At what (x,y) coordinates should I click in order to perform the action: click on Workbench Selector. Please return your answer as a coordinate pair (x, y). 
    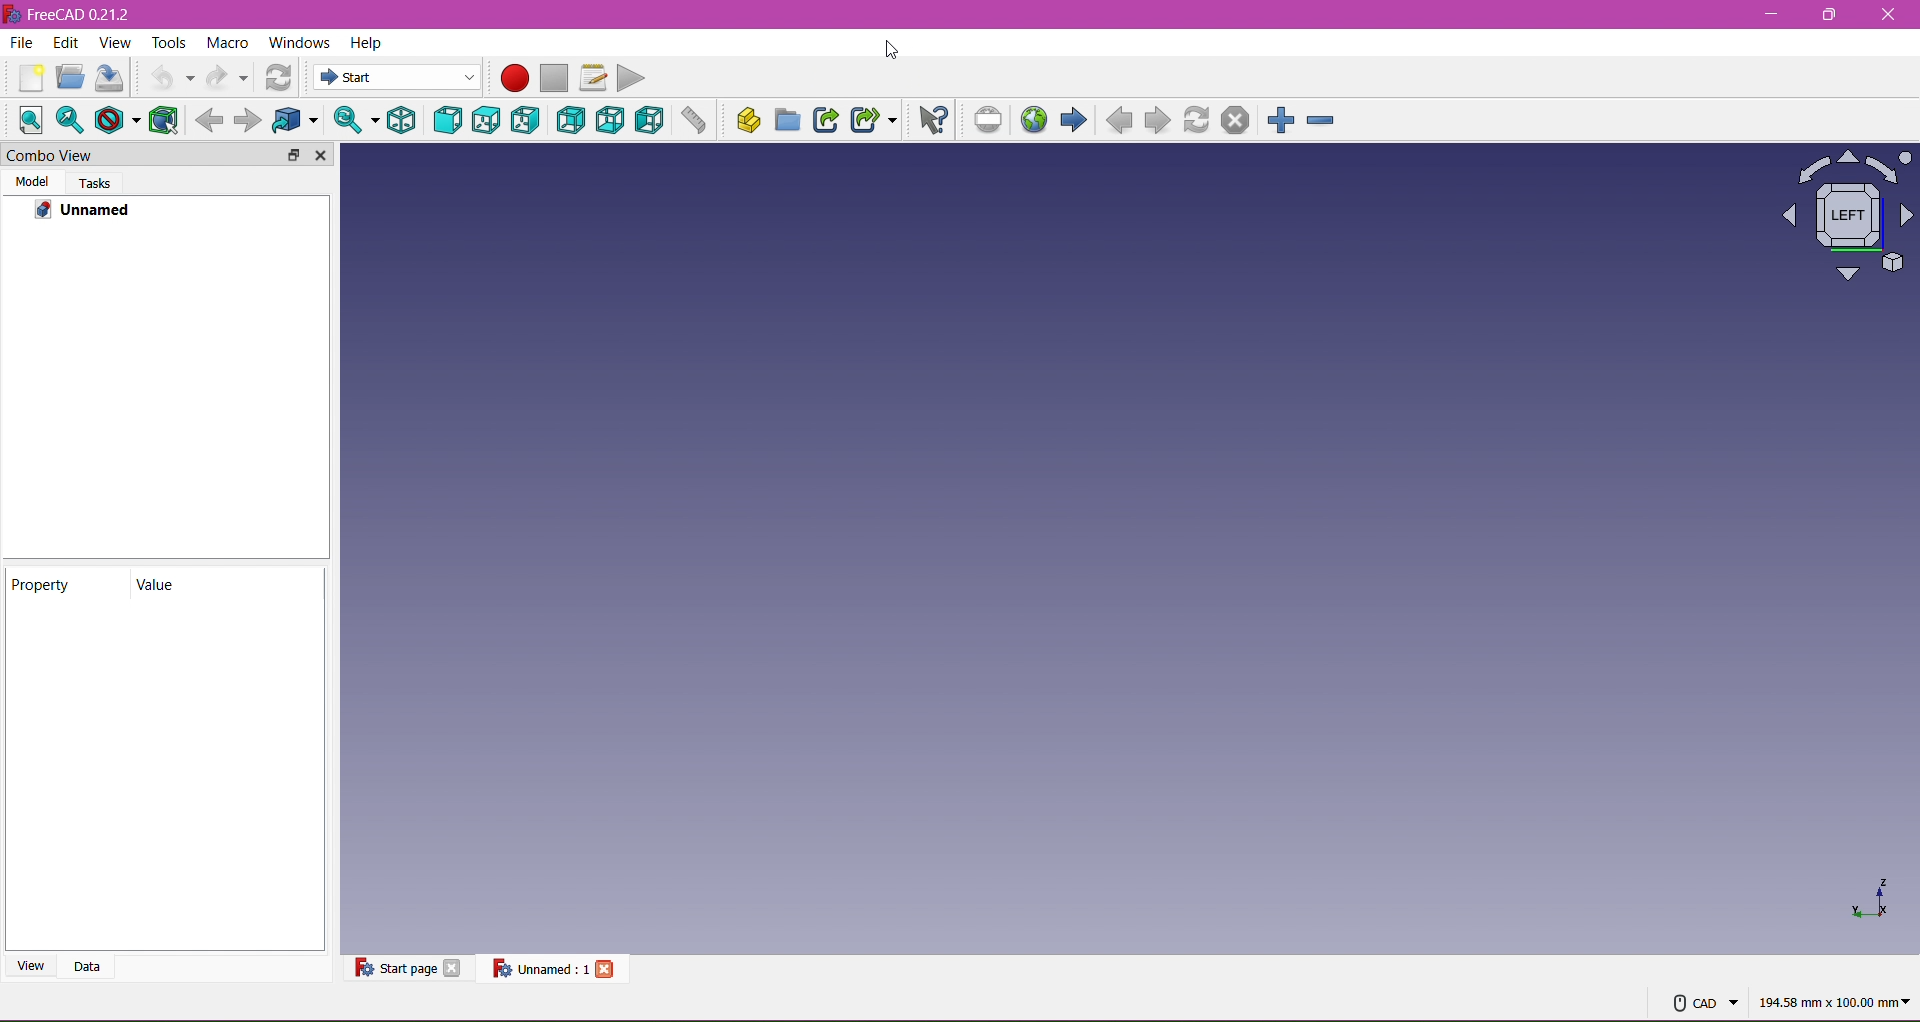
    Looking at the image, I should click on (276, 77).